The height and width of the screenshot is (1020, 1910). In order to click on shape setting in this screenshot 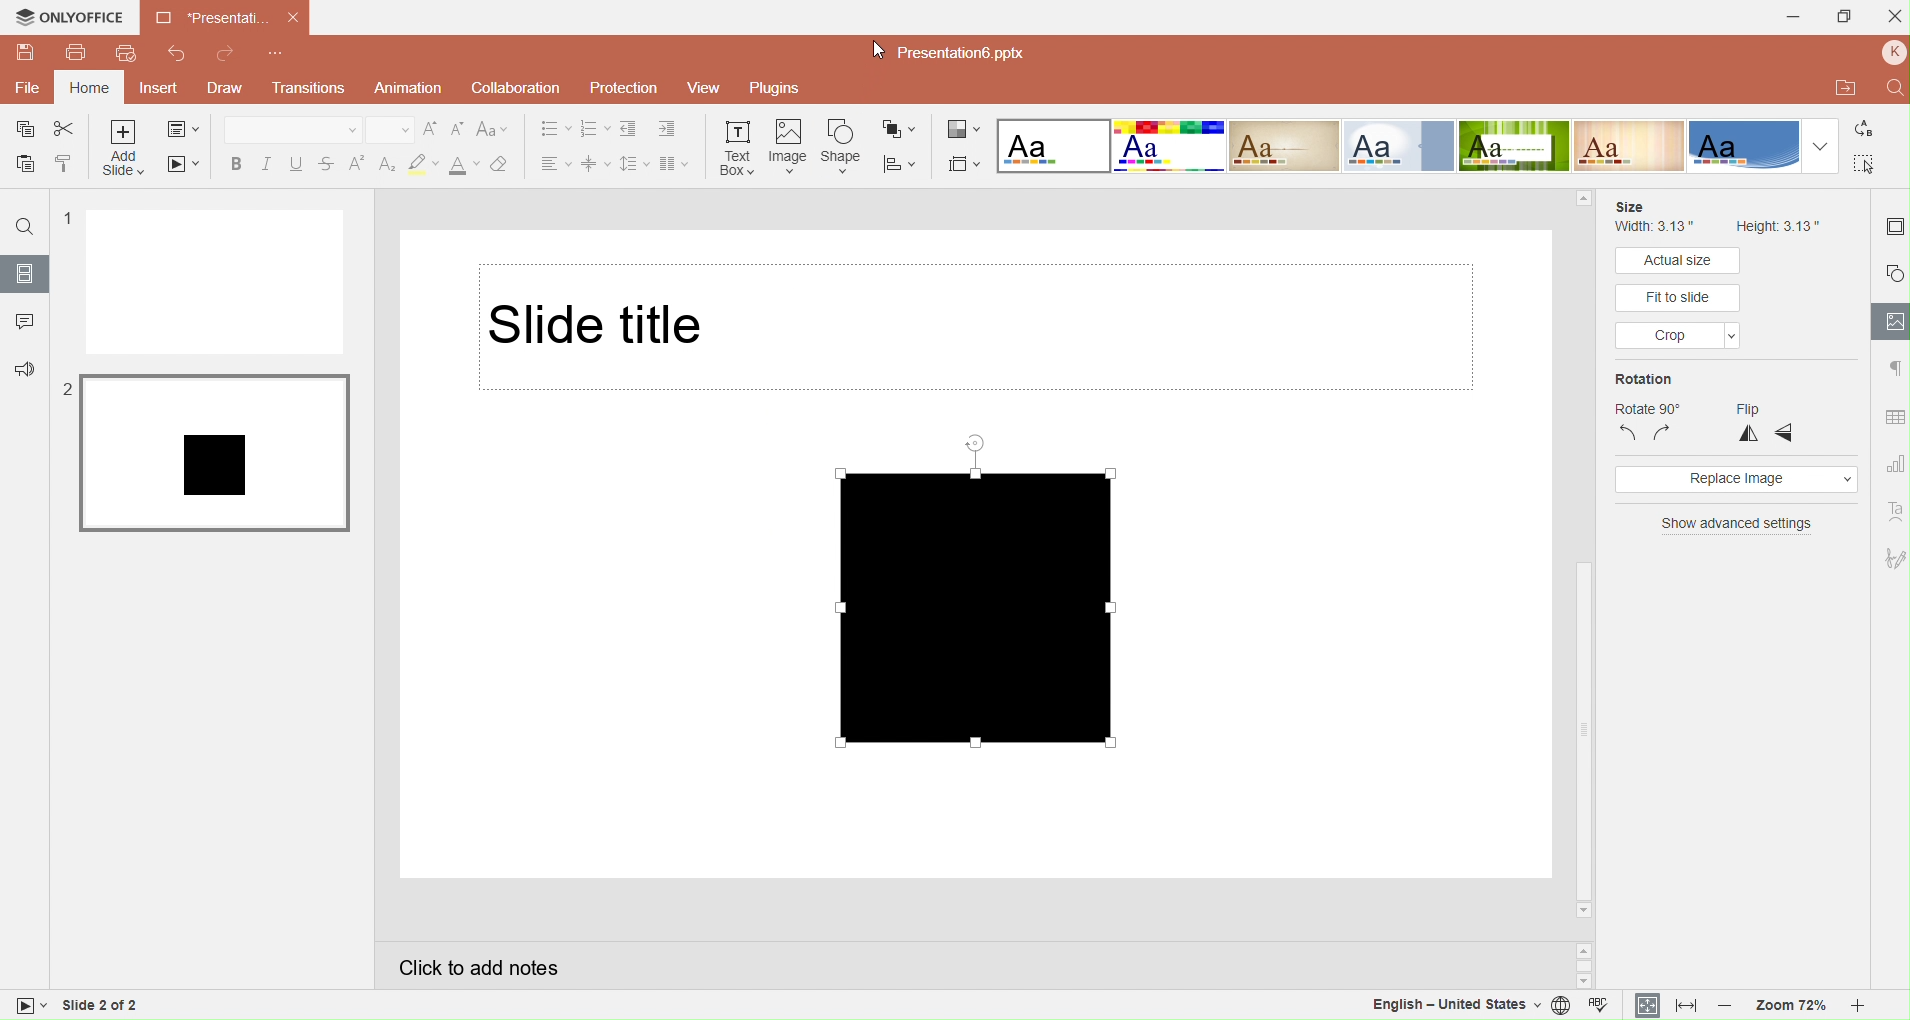, I will do `click(1893, 269)`.